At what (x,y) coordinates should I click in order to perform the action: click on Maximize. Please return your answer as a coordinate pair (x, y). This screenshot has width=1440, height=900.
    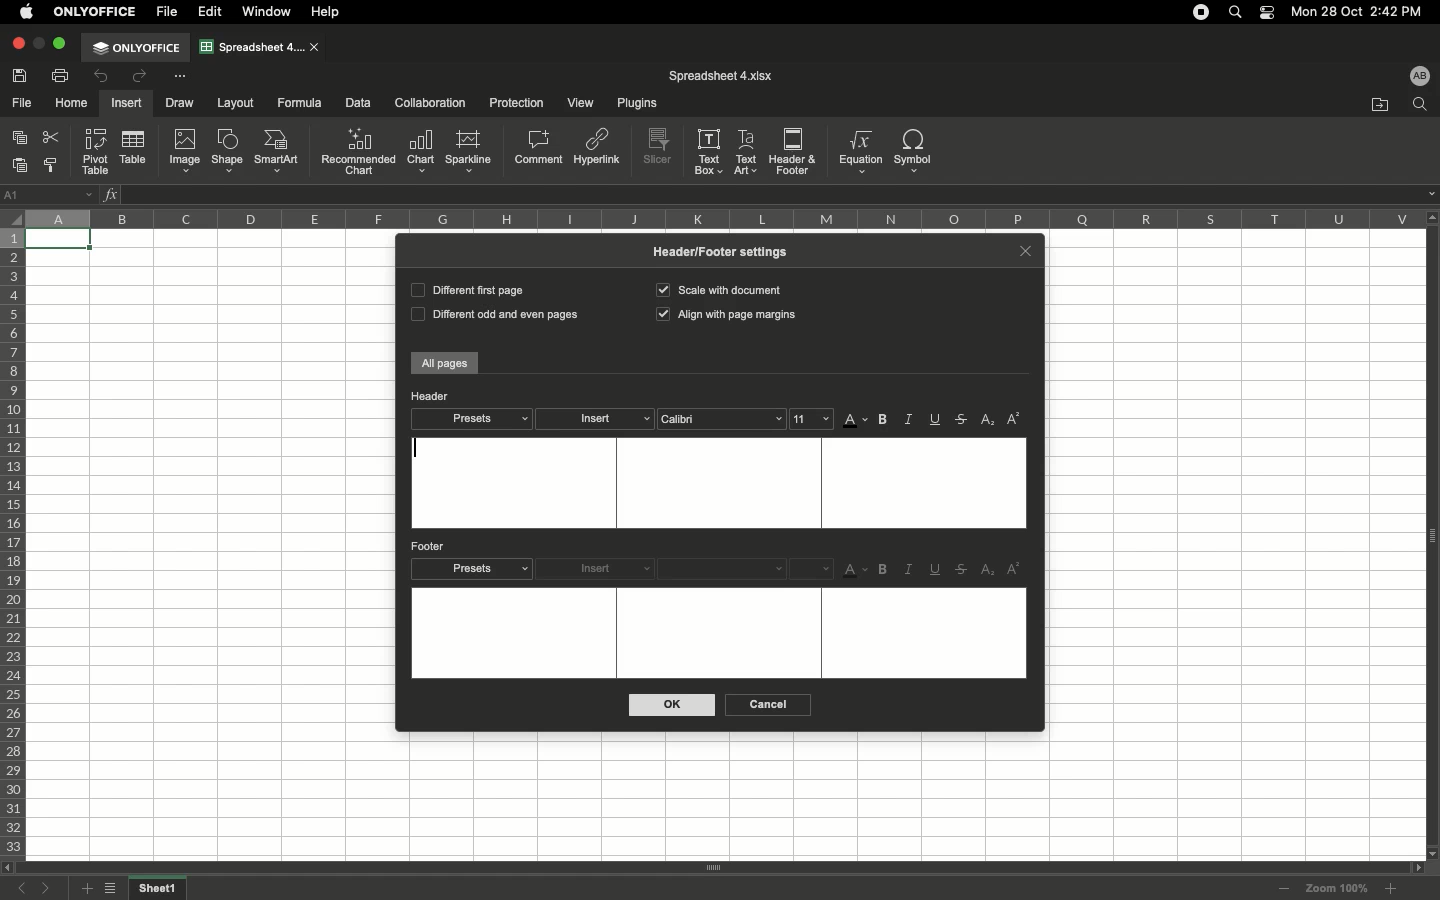
    Looking at the image, I should click on (62, 43).